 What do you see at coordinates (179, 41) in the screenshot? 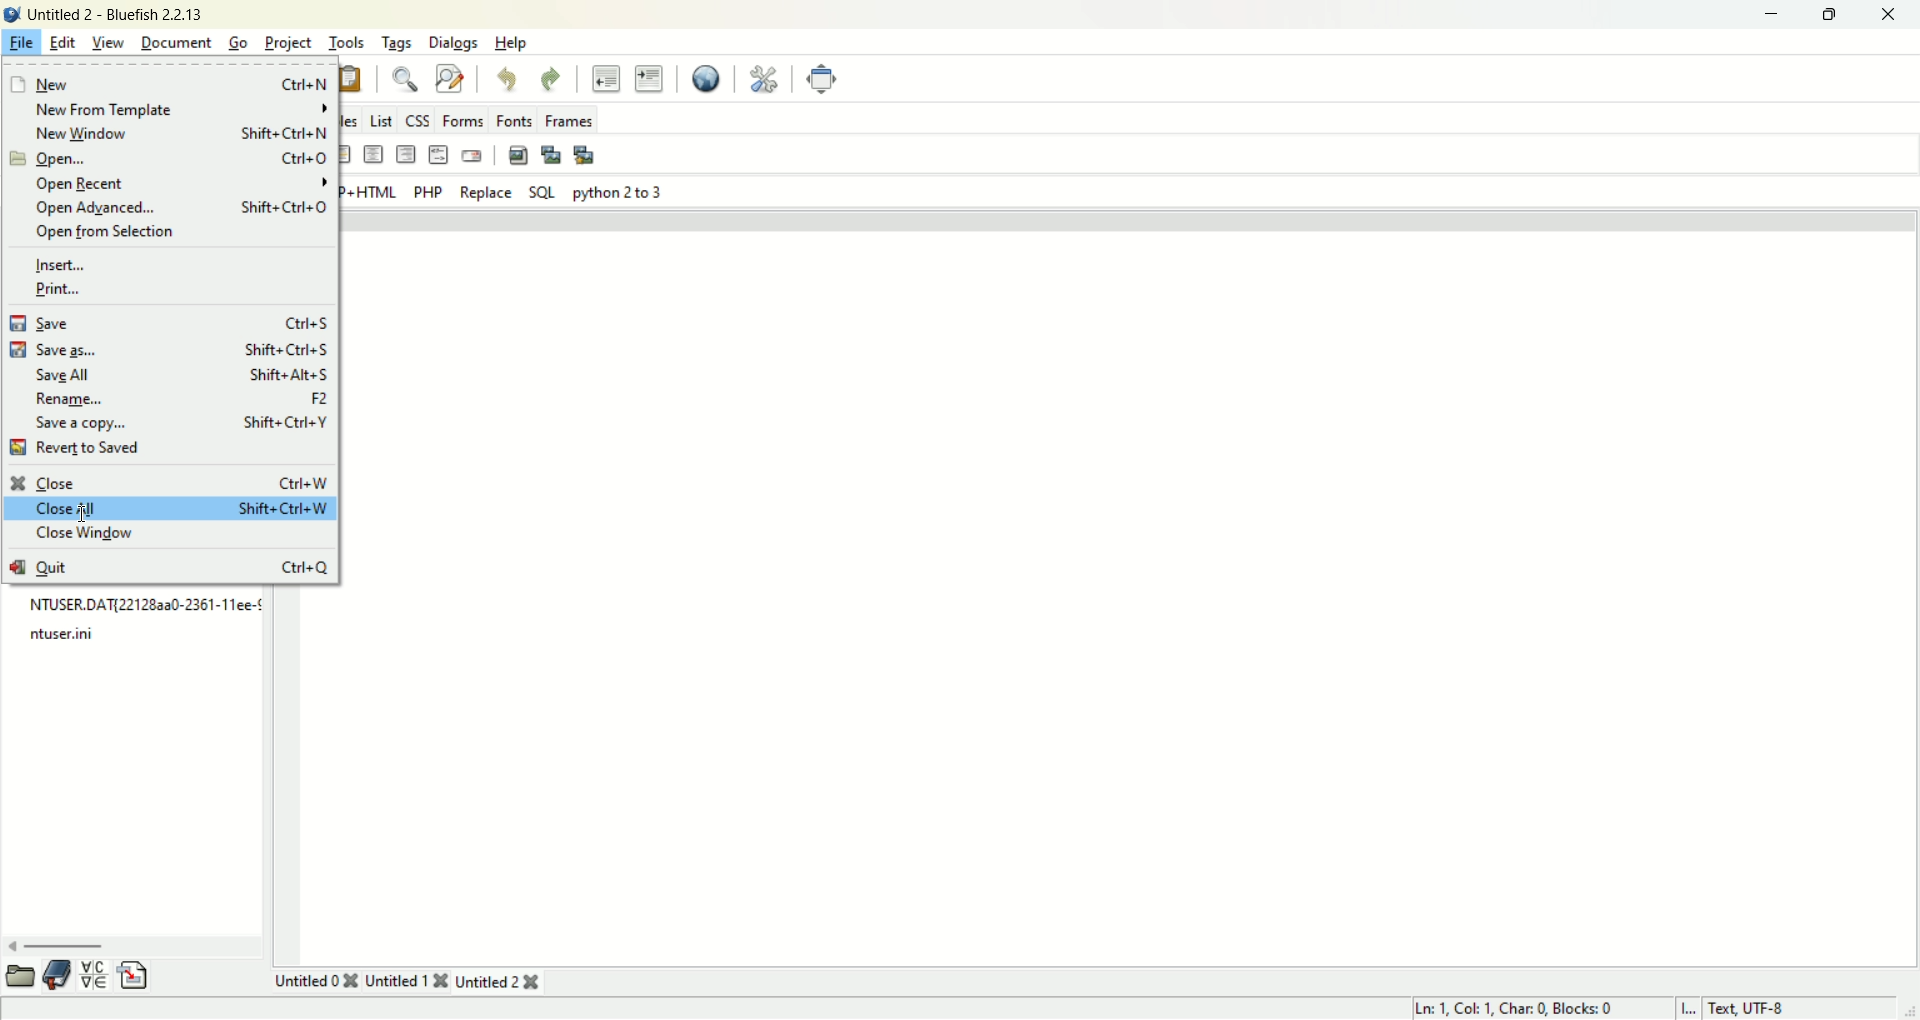
I see `document` at bounding box center [179, 41].